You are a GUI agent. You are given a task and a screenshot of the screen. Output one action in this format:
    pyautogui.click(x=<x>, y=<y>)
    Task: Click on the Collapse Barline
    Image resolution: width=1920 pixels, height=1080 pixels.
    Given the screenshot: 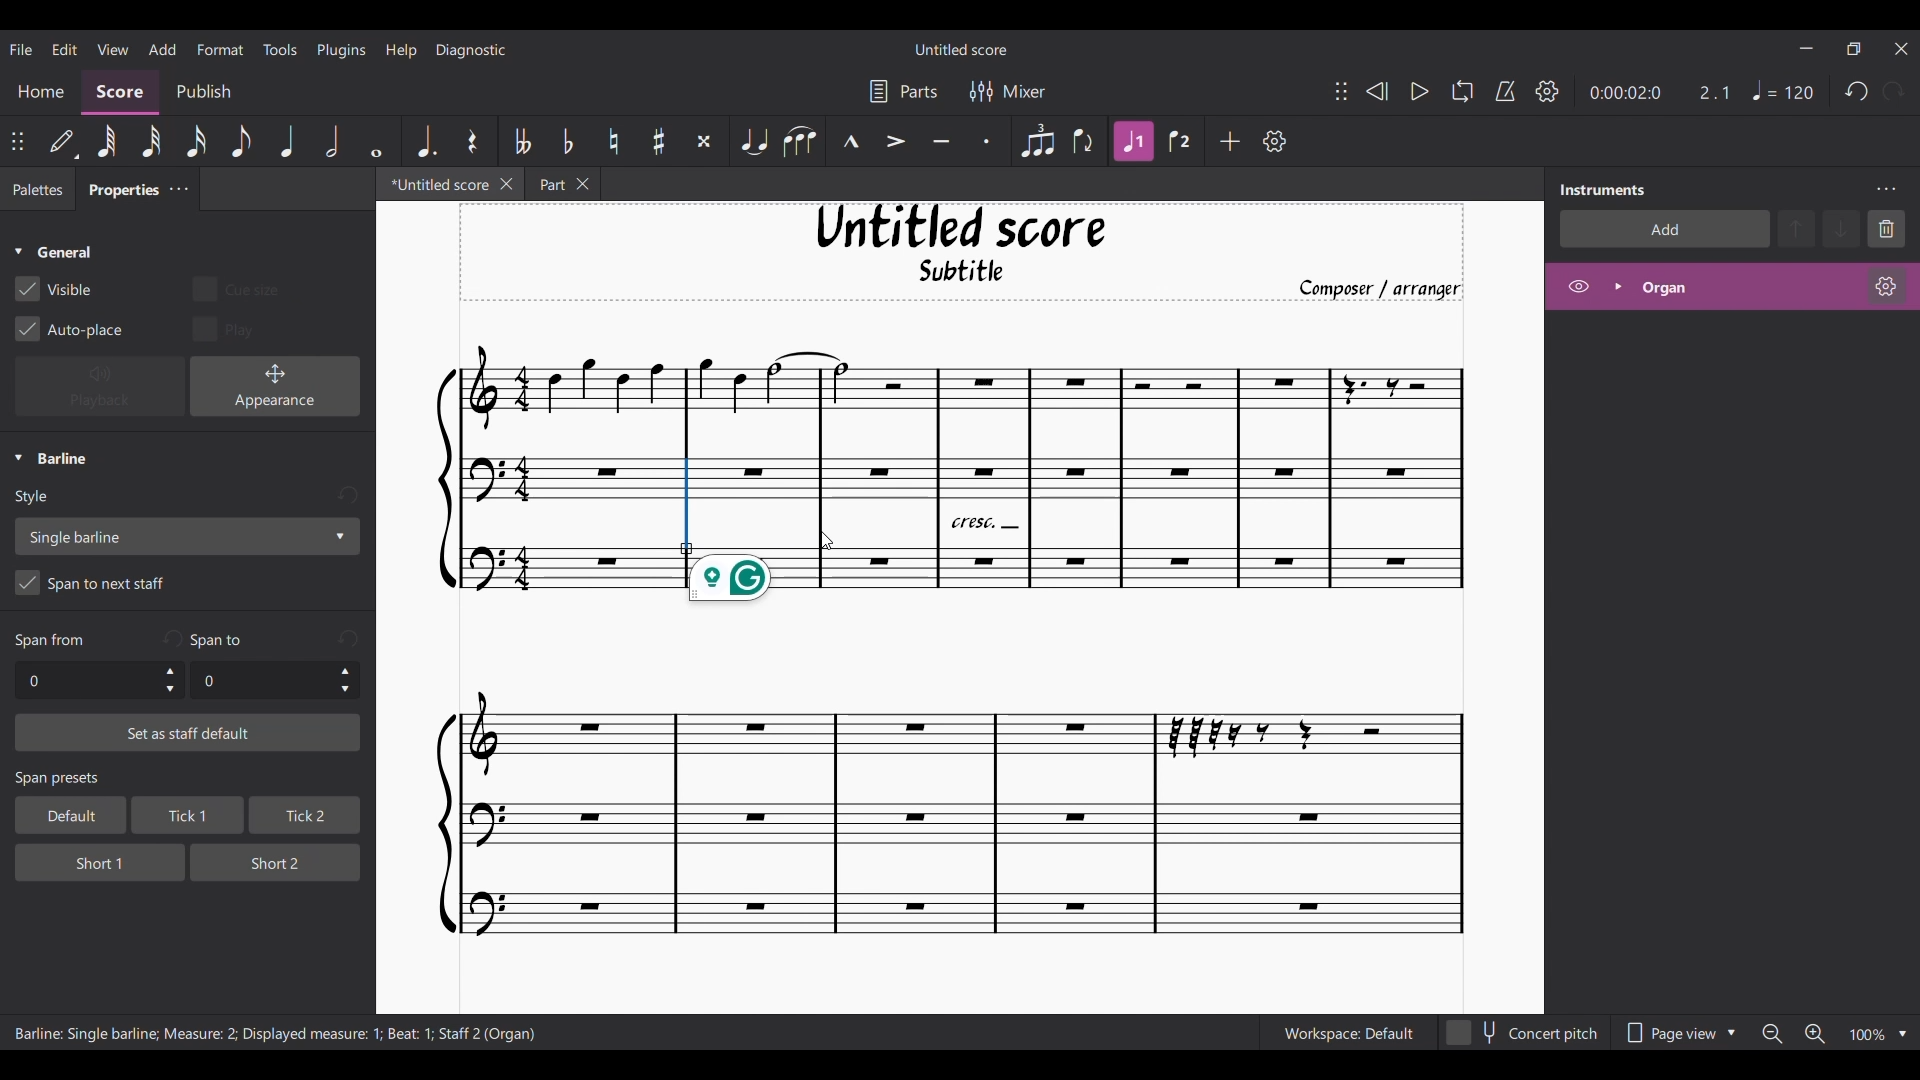 What is the action you would take?
    pyautogui.click(x=51, y=459)
    